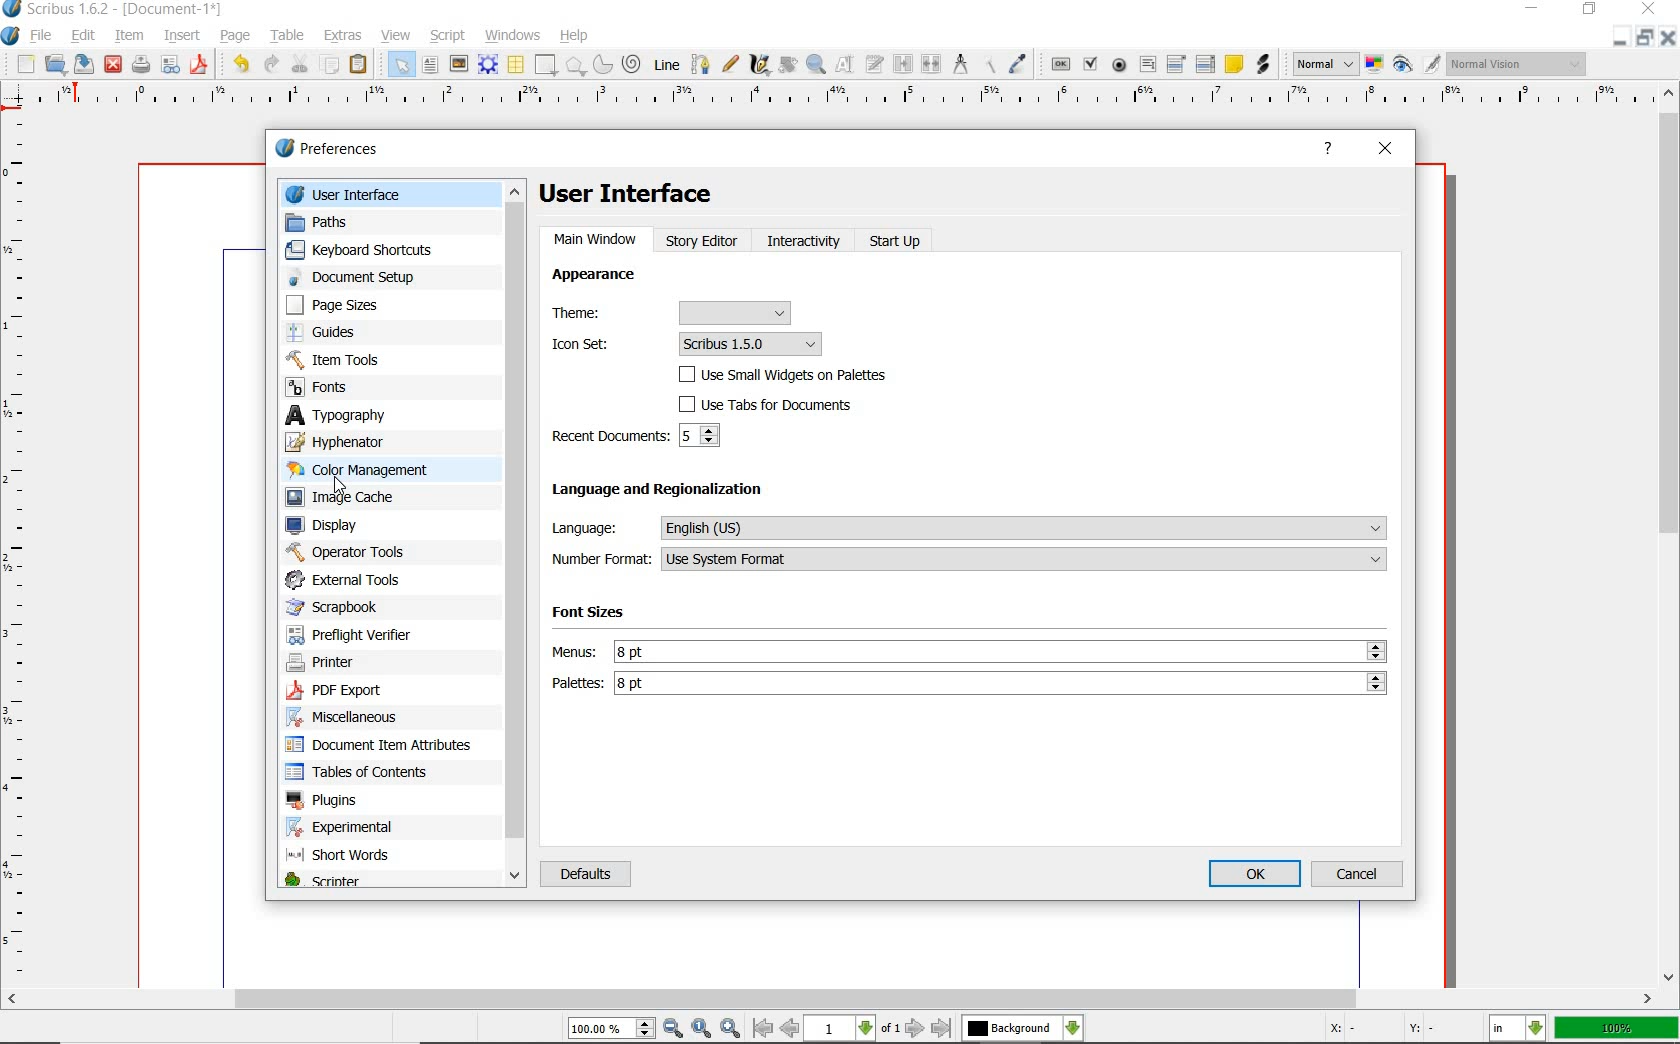  I want to click on select image preview mode, so click(1326, 63).